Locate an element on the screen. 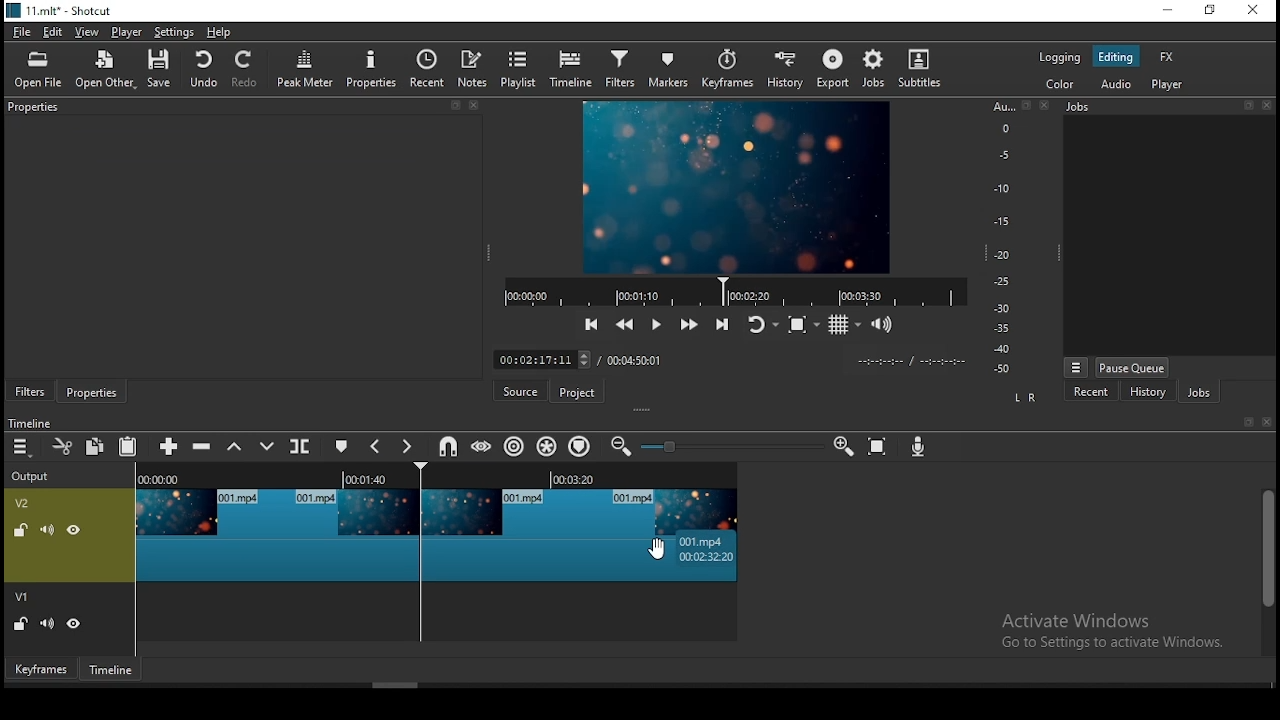 The height and width of the screenshot is (720, 1280). jobs is located at coordinates (878, 69).